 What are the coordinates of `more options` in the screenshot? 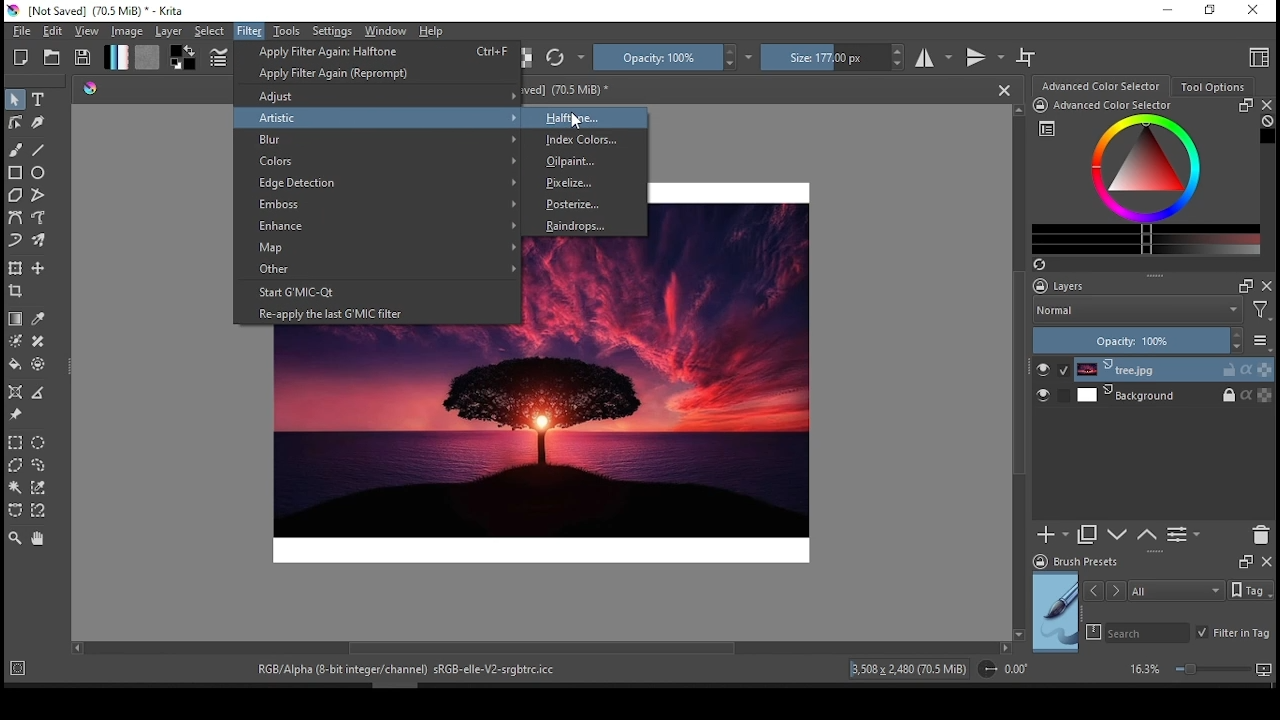 It's located at (1262, 341).